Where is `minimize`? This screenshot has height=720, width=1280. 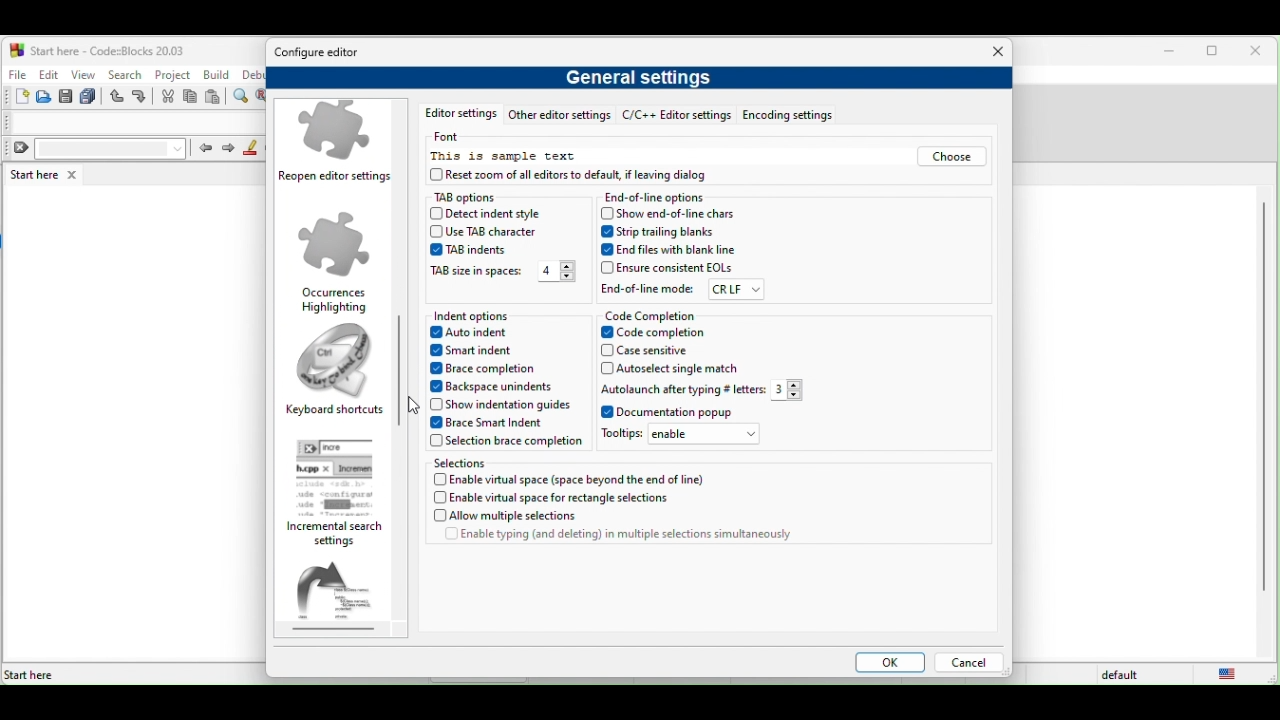
minimize is located at coordinates (1170, 52).